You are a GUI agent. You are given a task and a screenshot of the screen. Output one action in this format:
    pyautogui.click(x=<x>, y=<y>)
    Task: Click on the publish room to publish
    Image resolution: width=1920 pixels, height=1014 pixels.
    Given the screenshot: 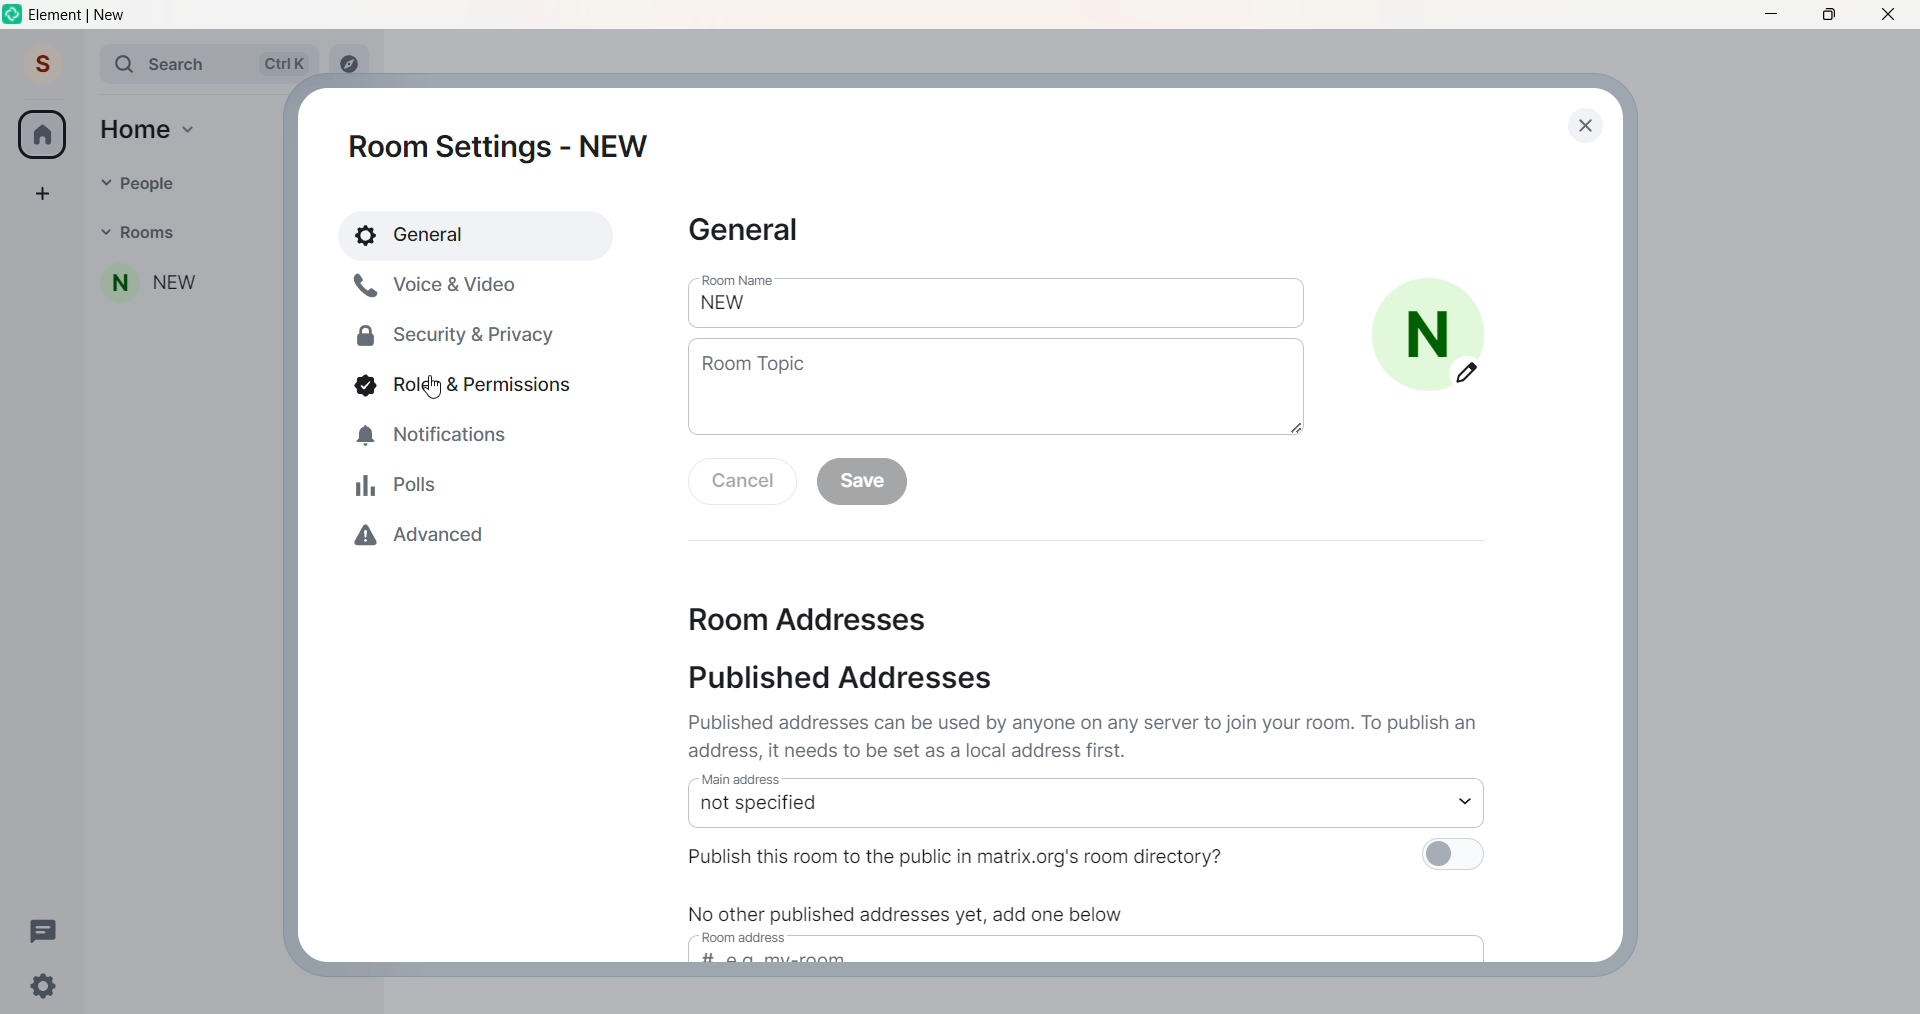 What is the action you would take?
    pyautogui.click(x=1092, y=855)
    